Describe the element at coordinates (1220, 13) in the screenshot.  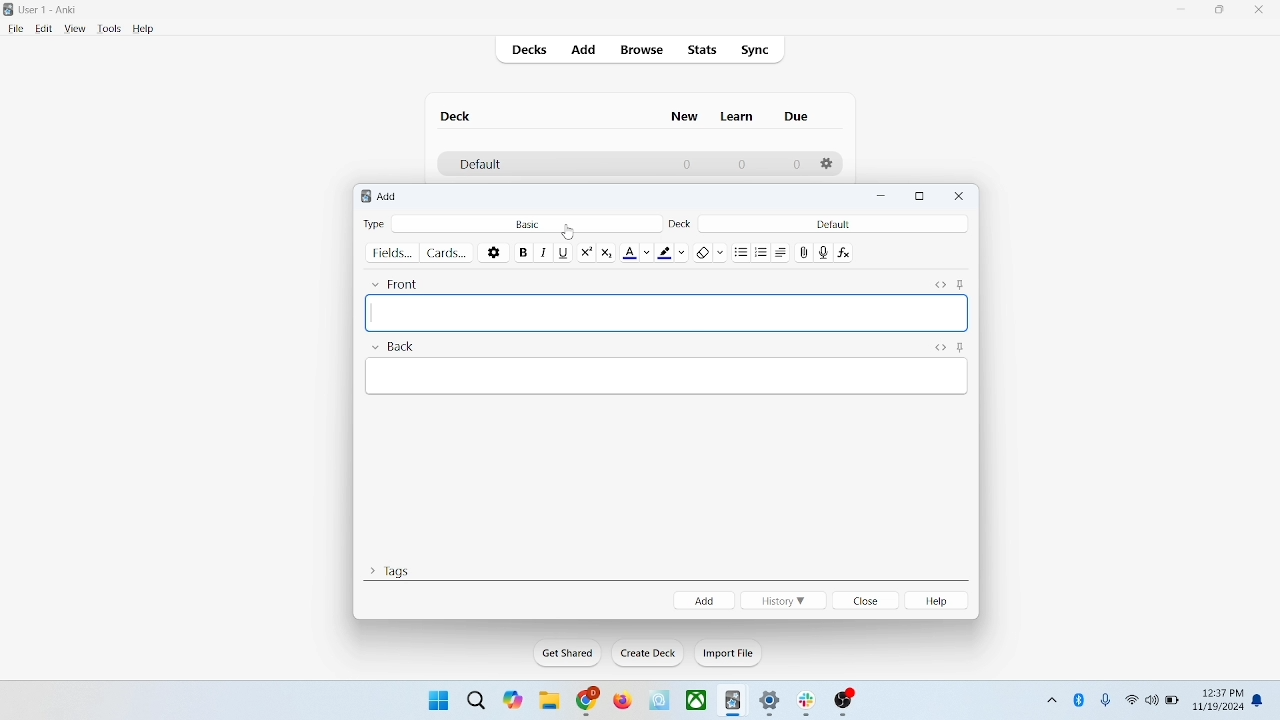
I see `maximize` at that location.